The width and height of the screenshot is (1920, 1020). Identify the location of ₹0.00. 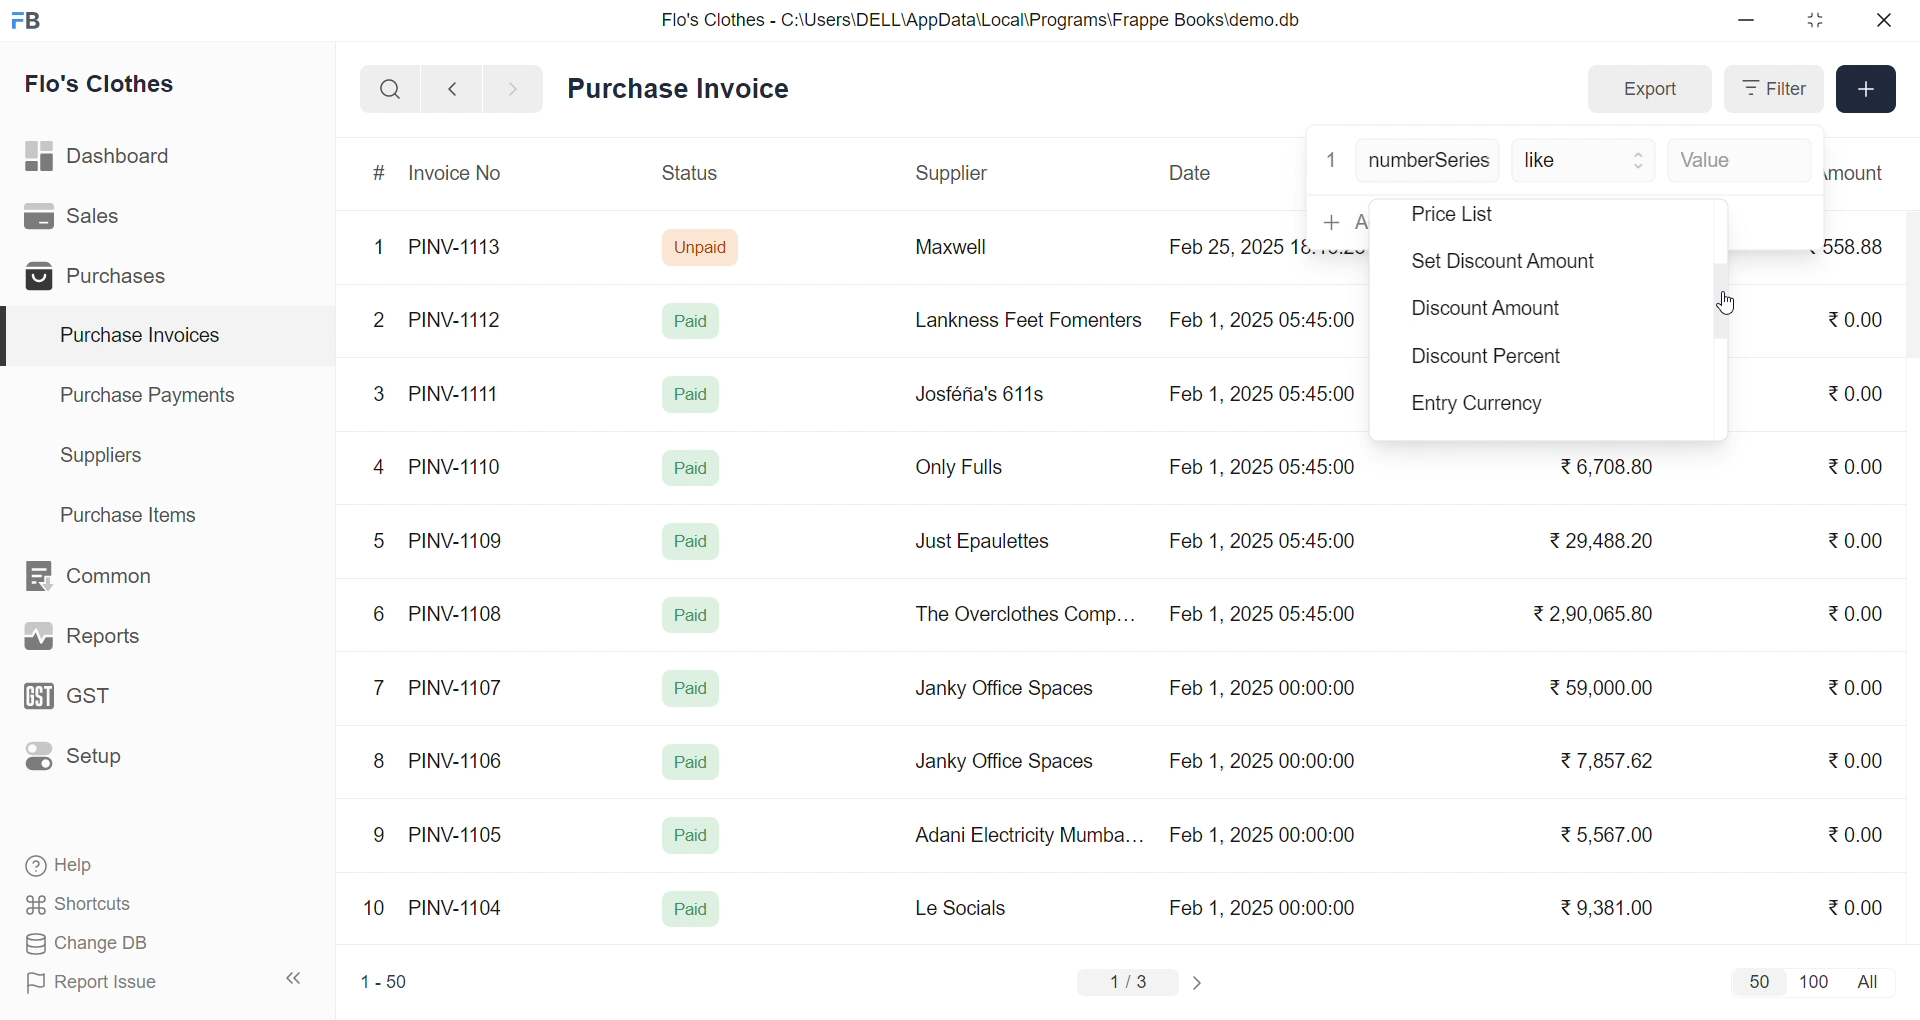
(1854, 616).